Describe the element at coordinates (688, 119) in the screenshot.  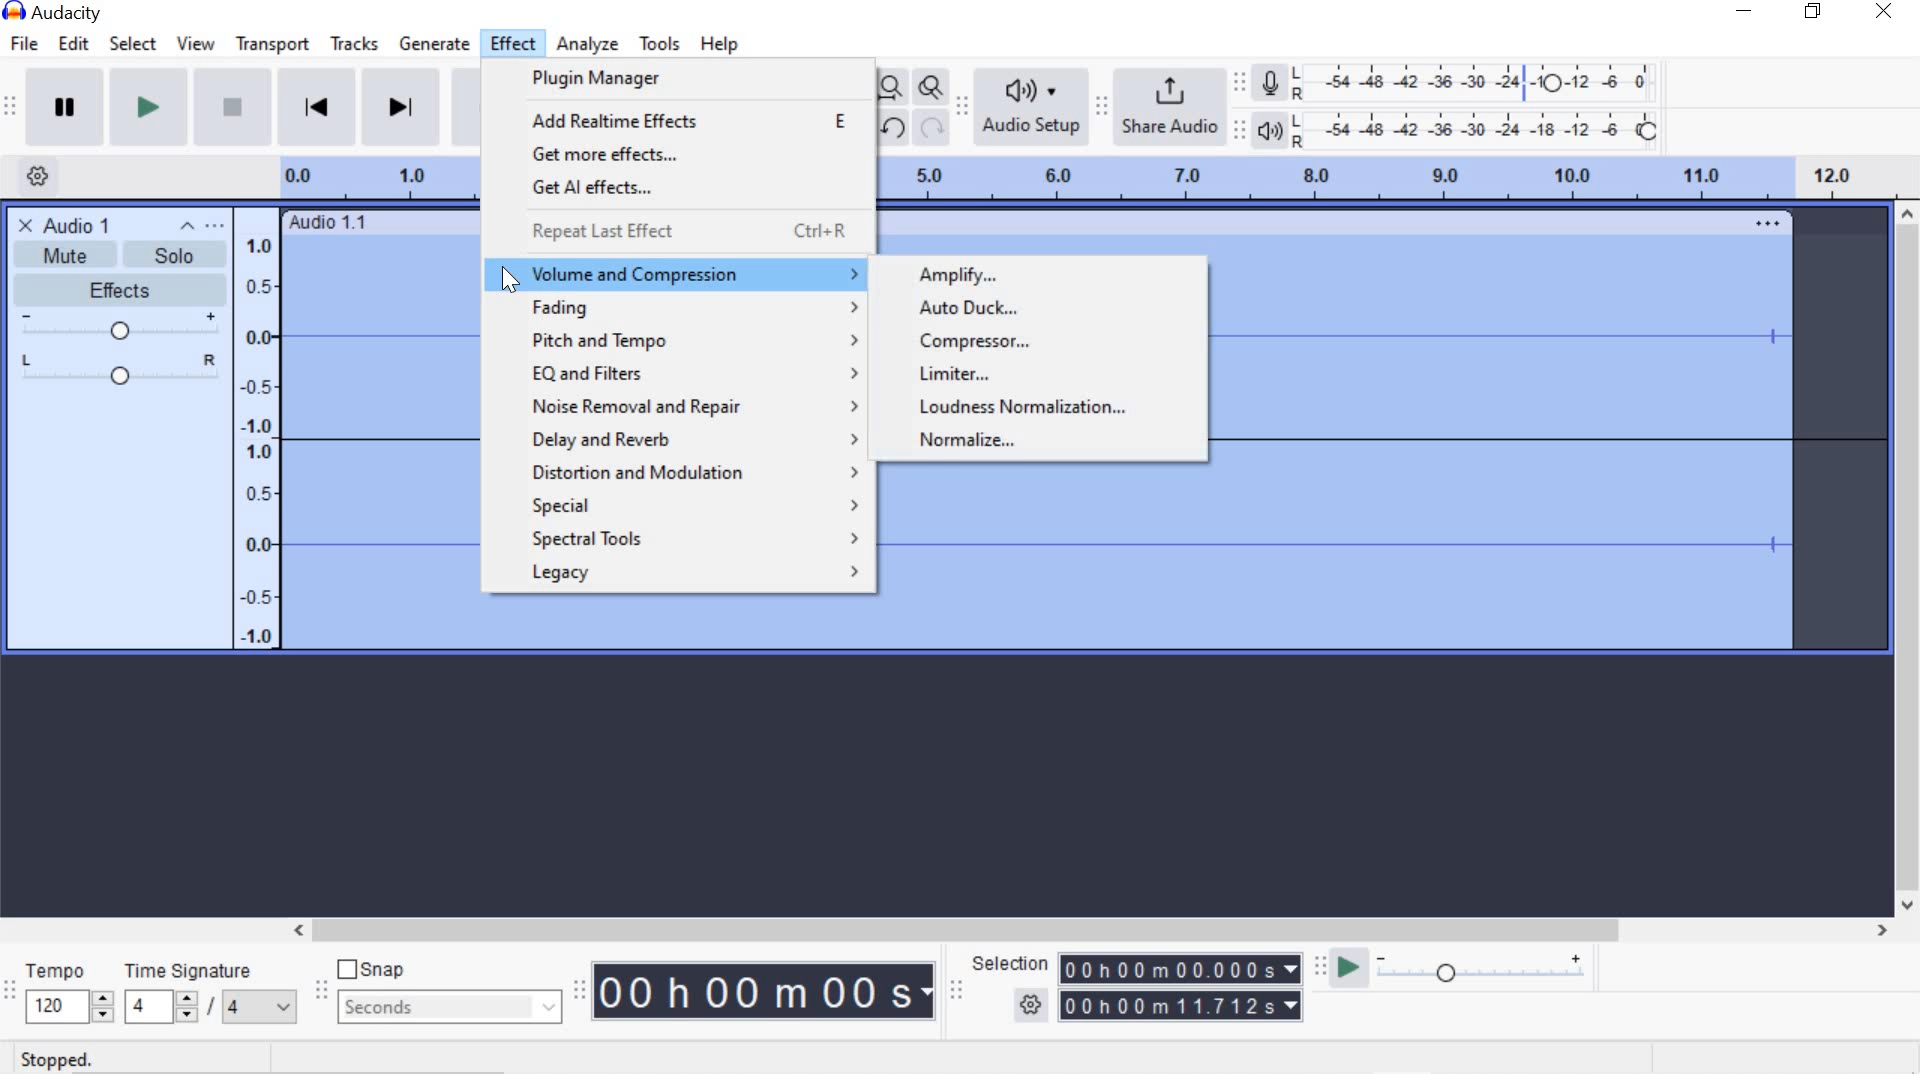
I see `add realtime effects` at that location.